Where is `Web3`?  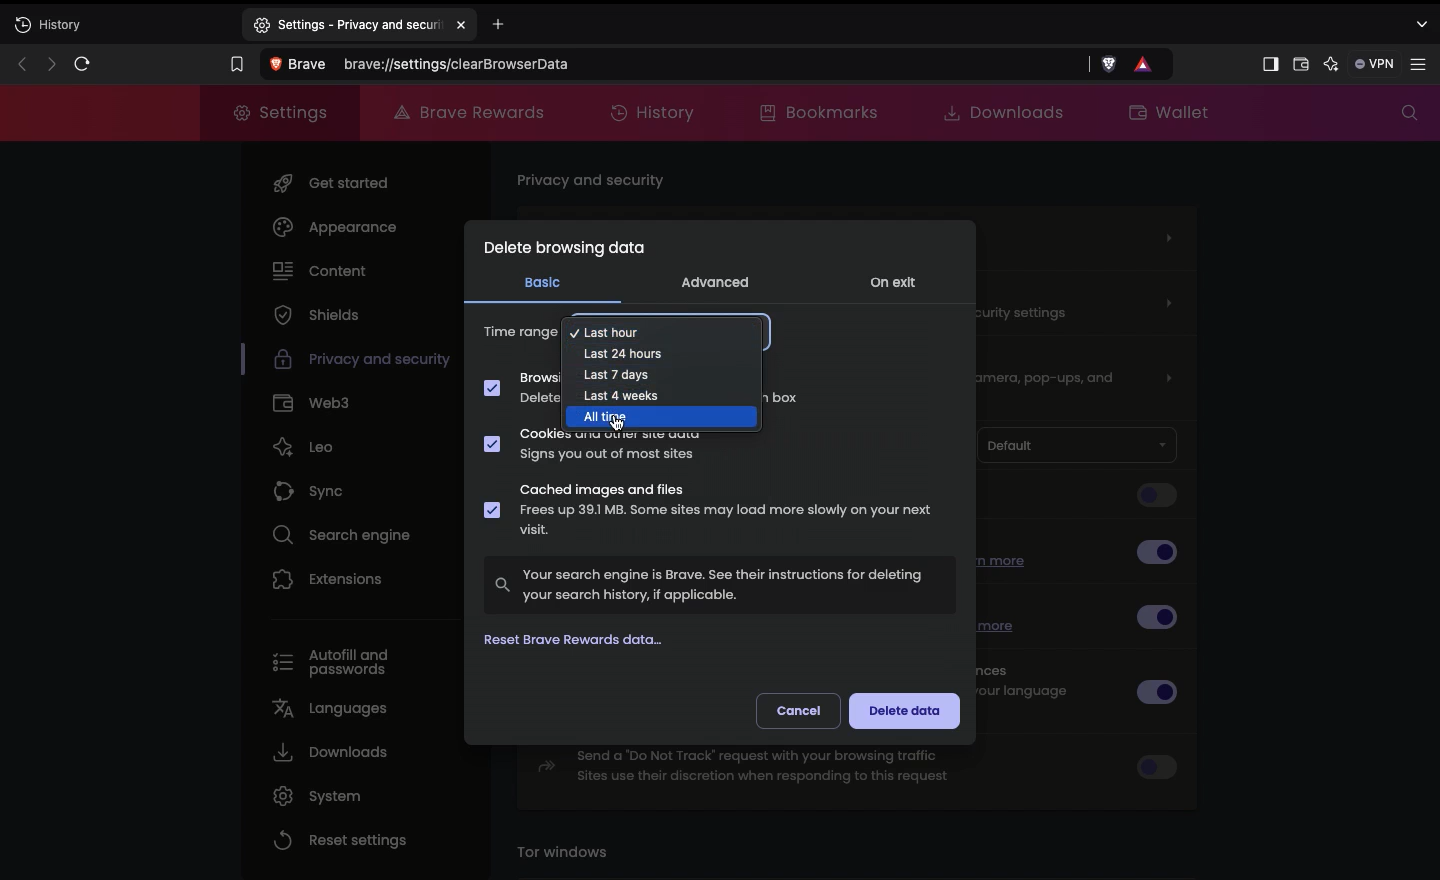 Web3 is located at coordinates (315, 404).